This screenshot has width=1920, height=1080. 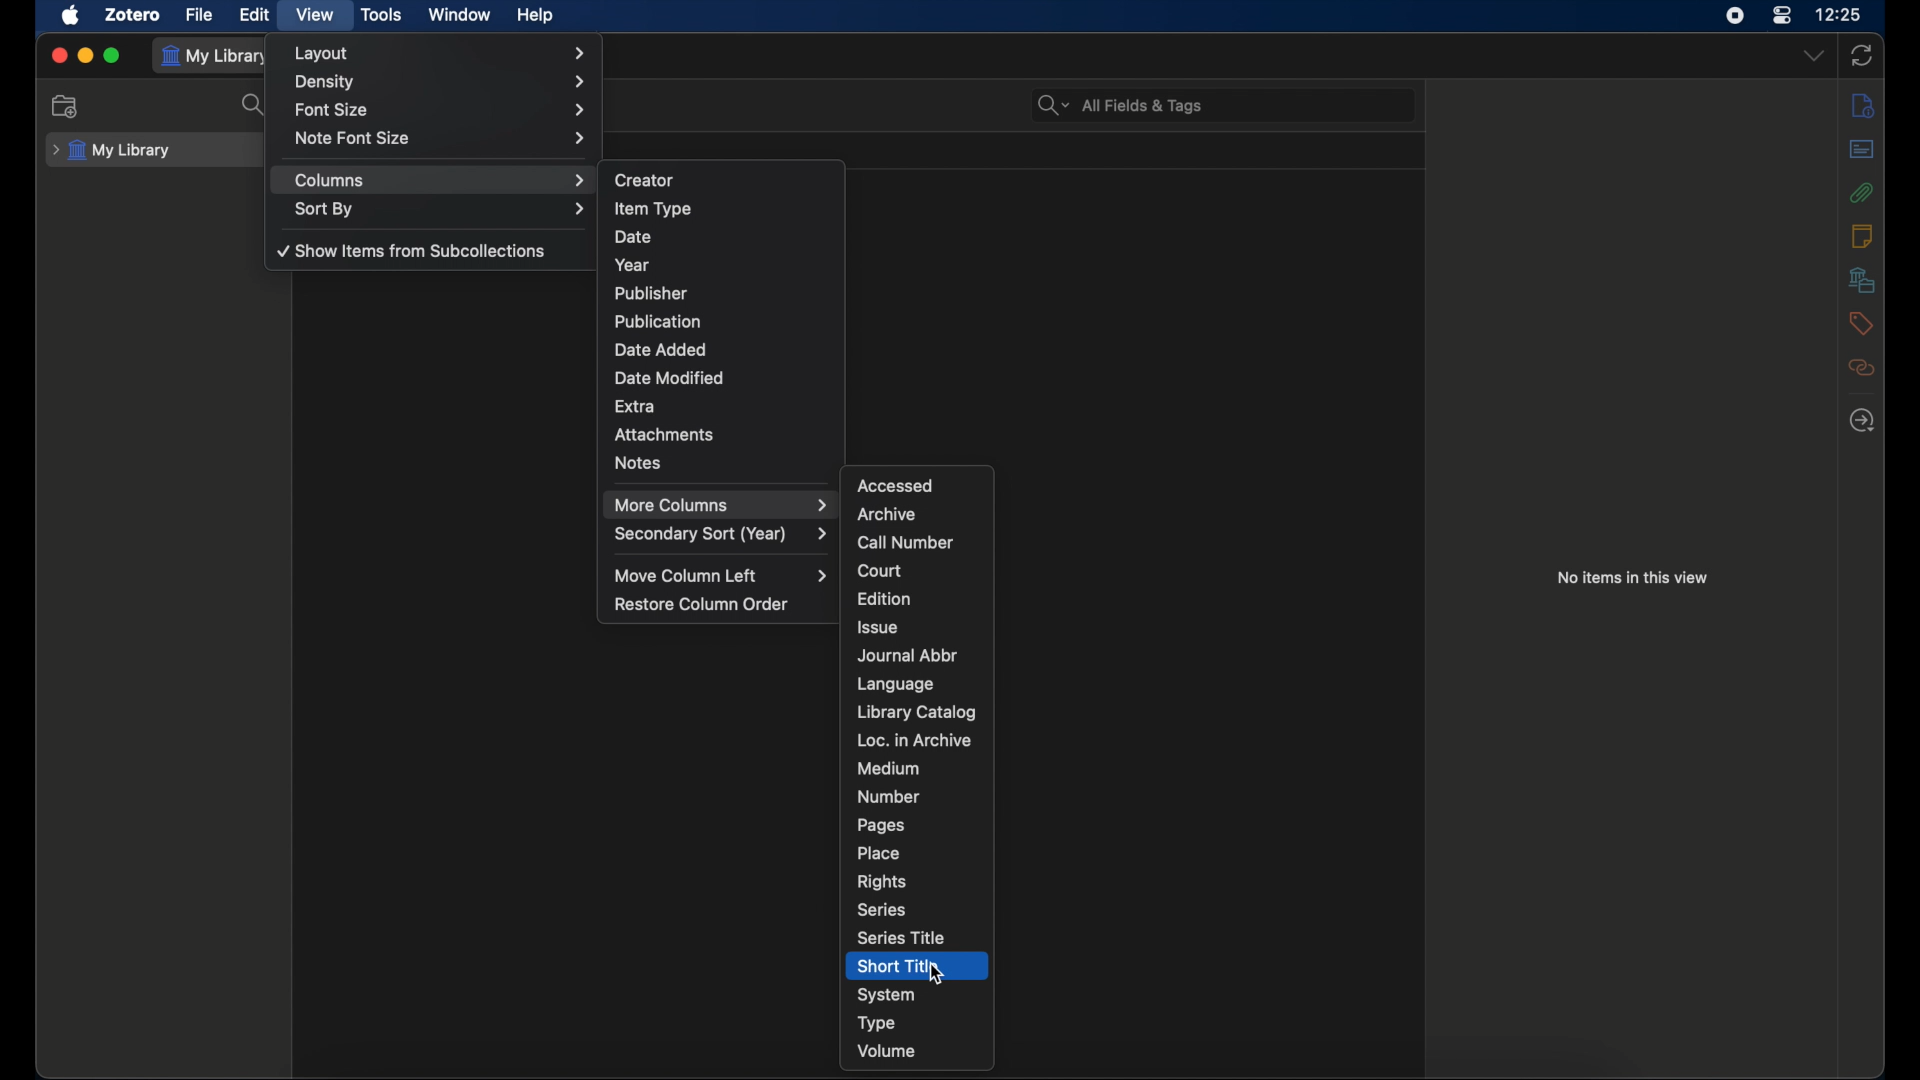 What do you see at coordinates (722, 535) in the screenshot?
I see `secondary sort` at bounding box center [722, 535].